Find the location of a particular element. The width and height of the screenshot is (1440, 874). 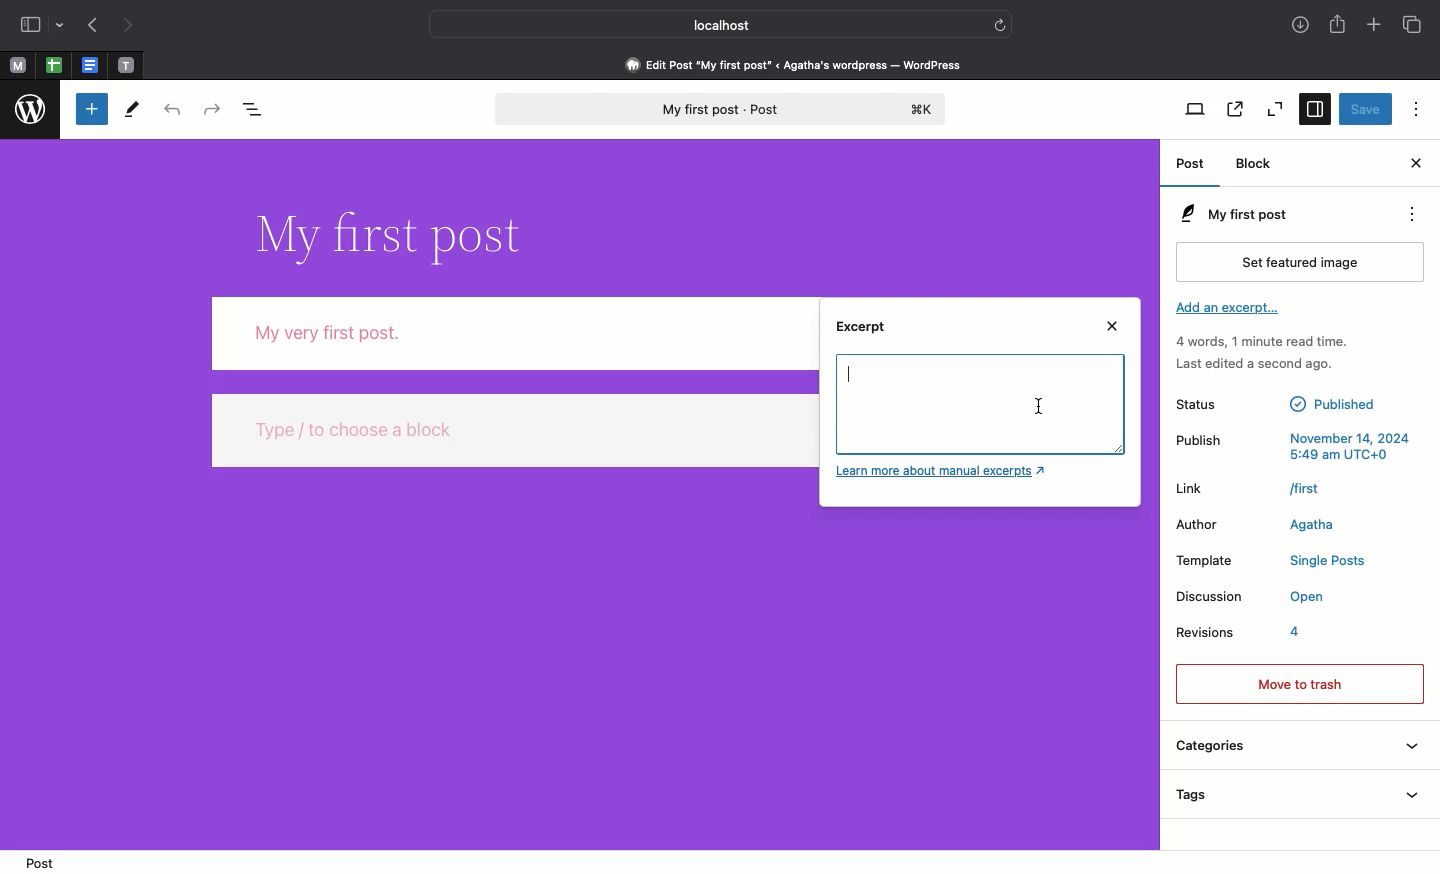

Block is located at coordinates (1259, 164).